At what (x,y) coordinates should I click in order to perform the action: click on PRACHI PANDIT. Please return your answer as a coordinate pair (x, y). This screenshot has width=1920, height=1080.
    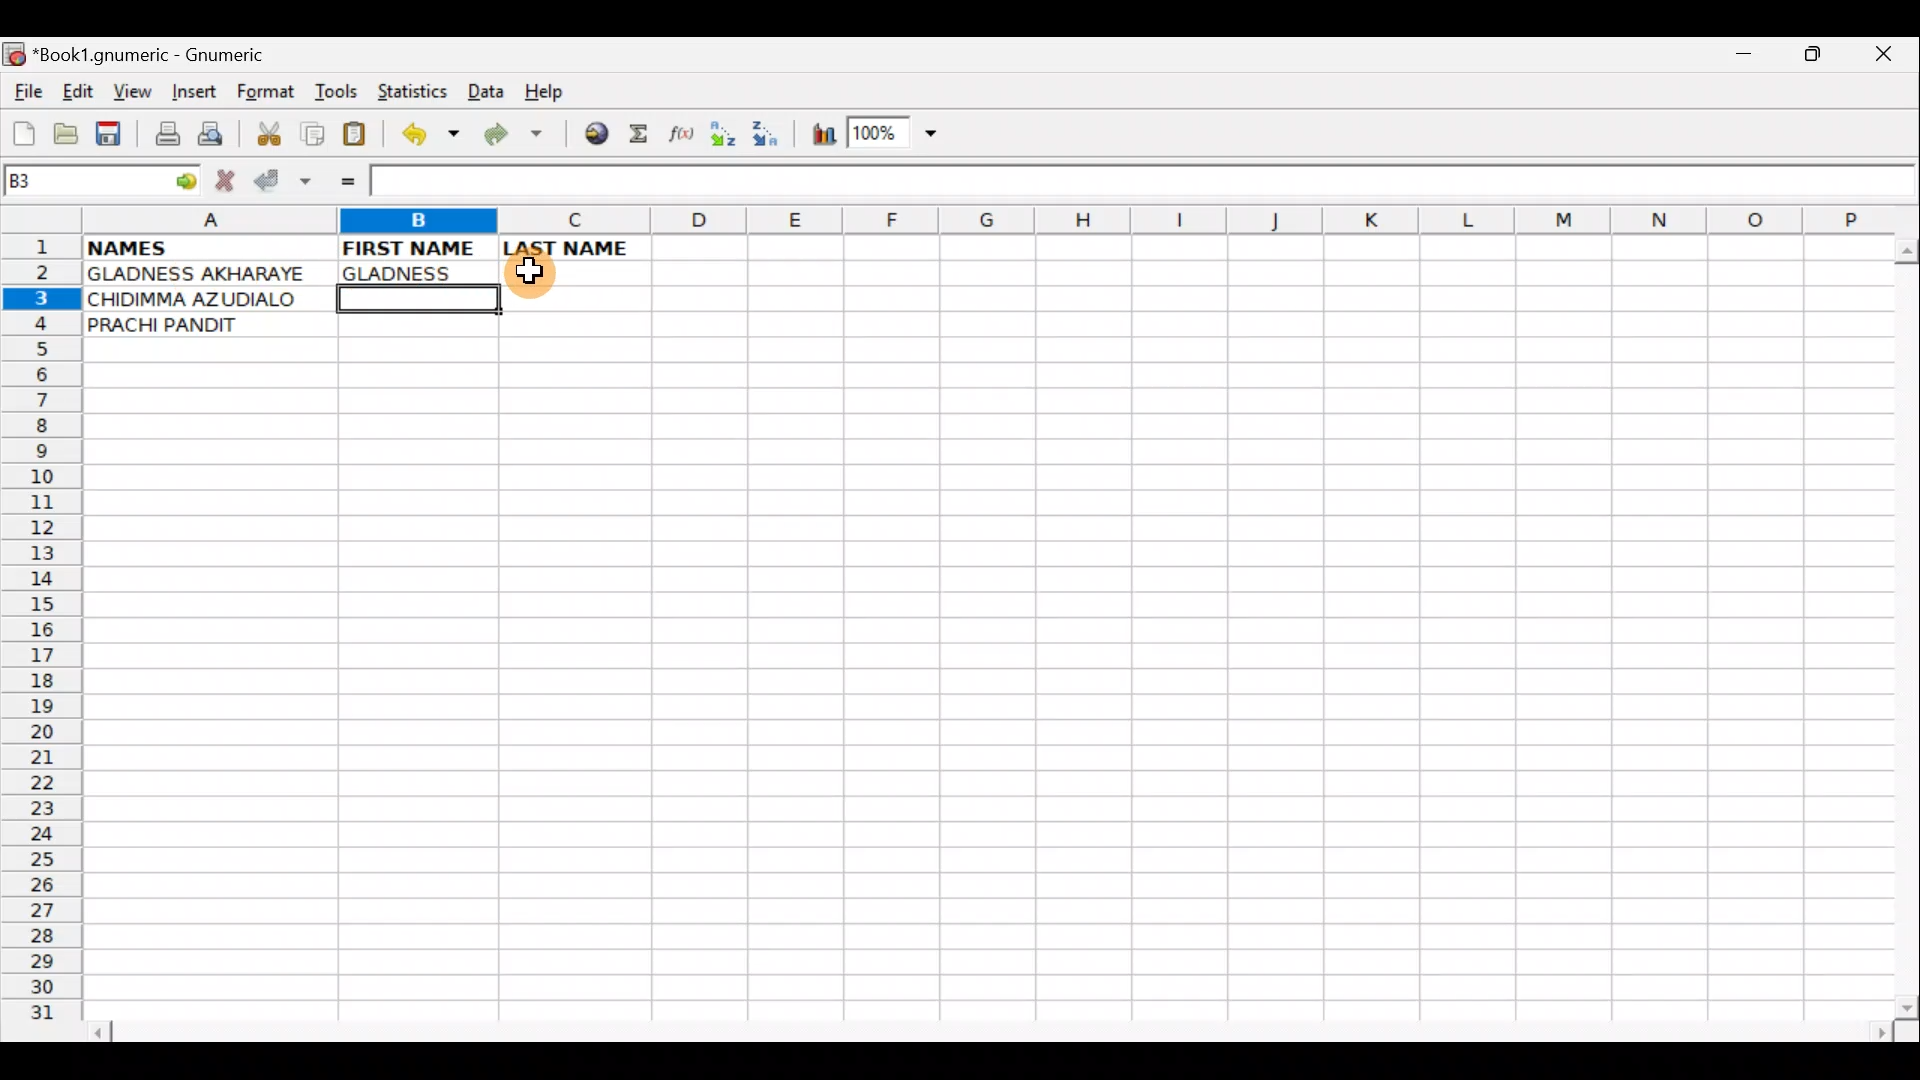
    Looking at the image, I should click on (202, 325).